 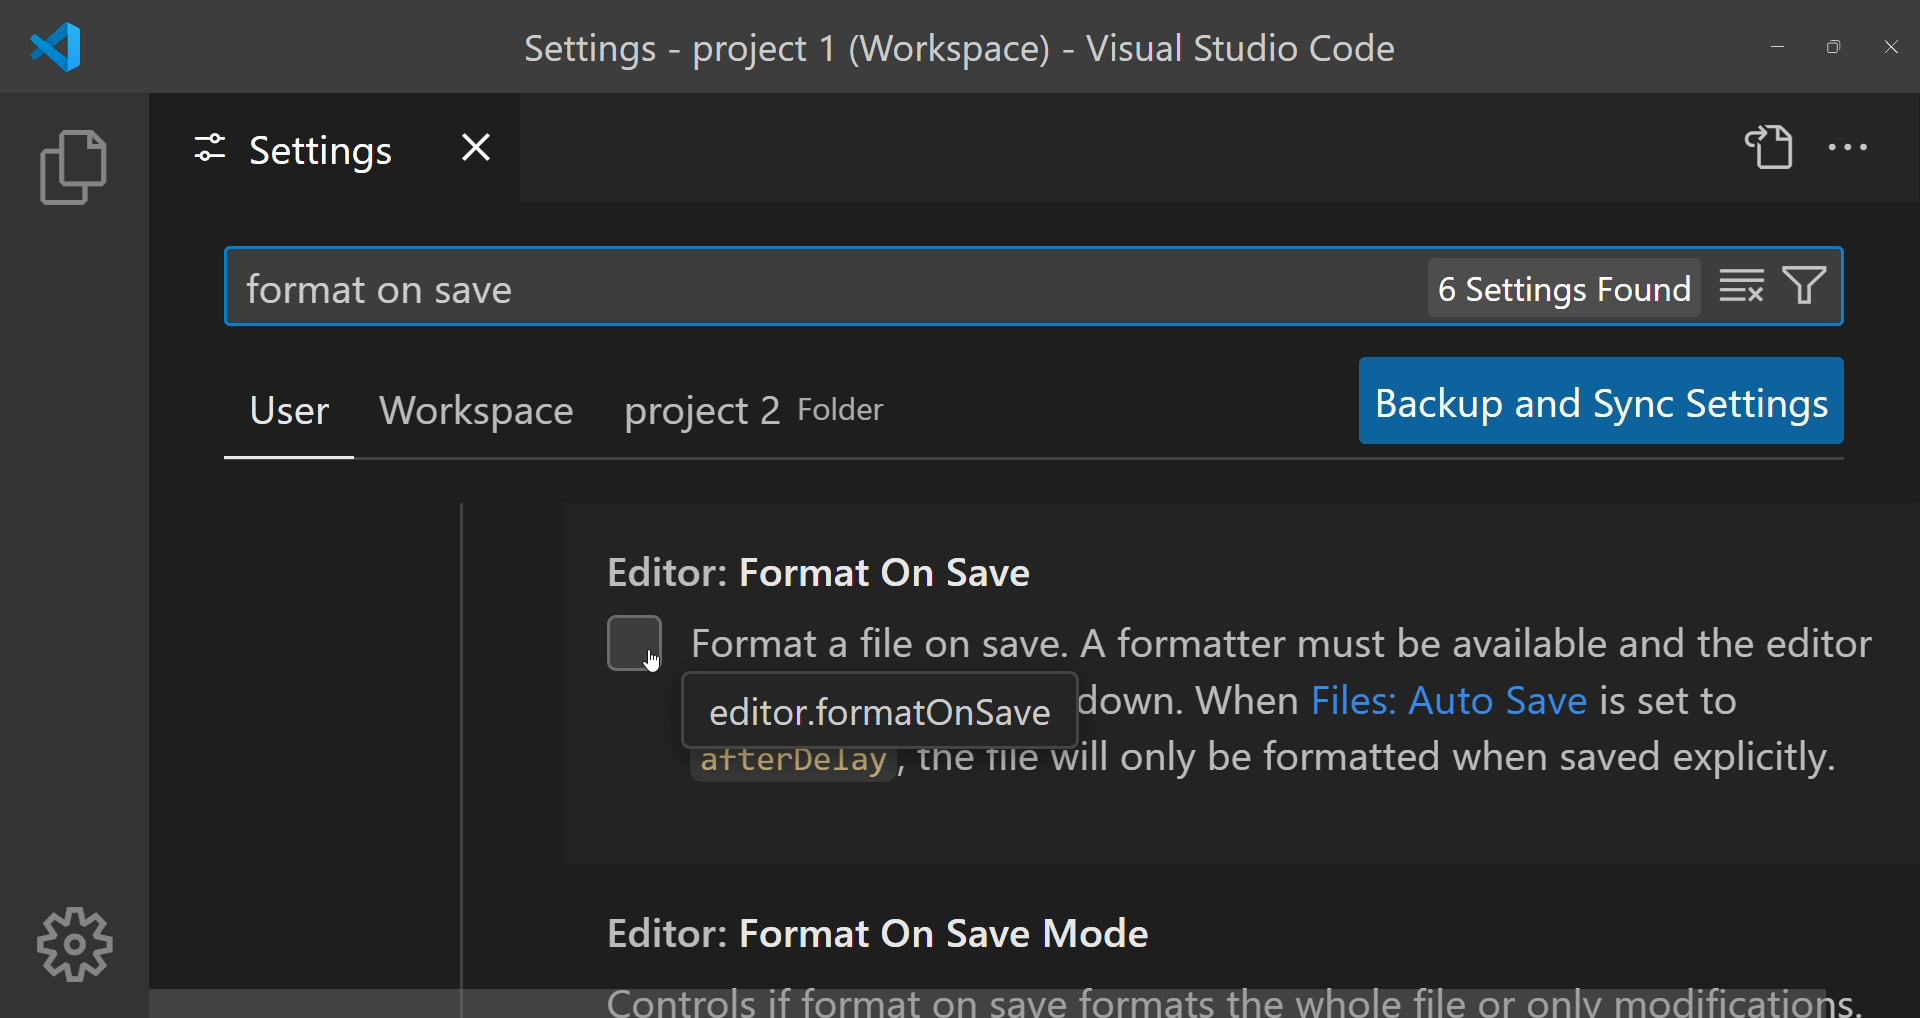 I want to click on 6 settings found, so click(x=1562, y=288).